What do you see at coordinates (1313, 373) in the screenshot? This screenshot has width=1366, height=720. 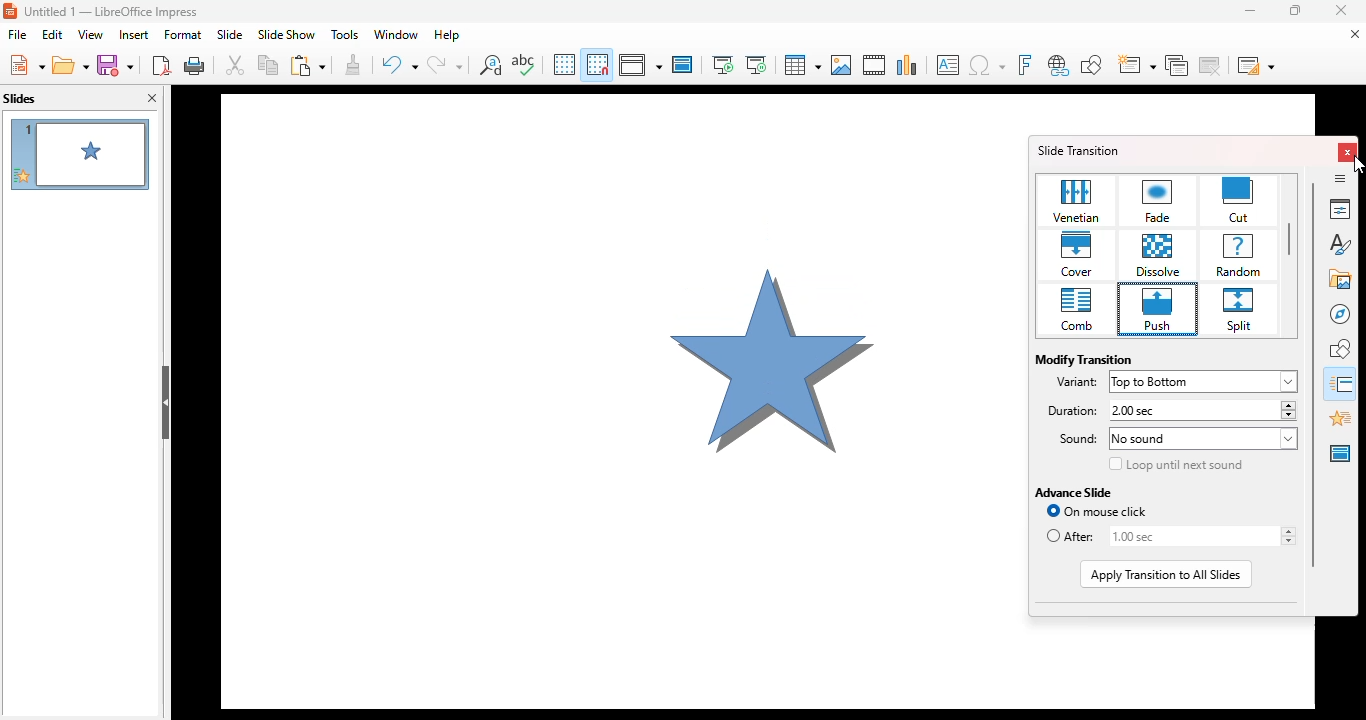 I see `vertical scroll bar` at bounding box center [1313, 373].